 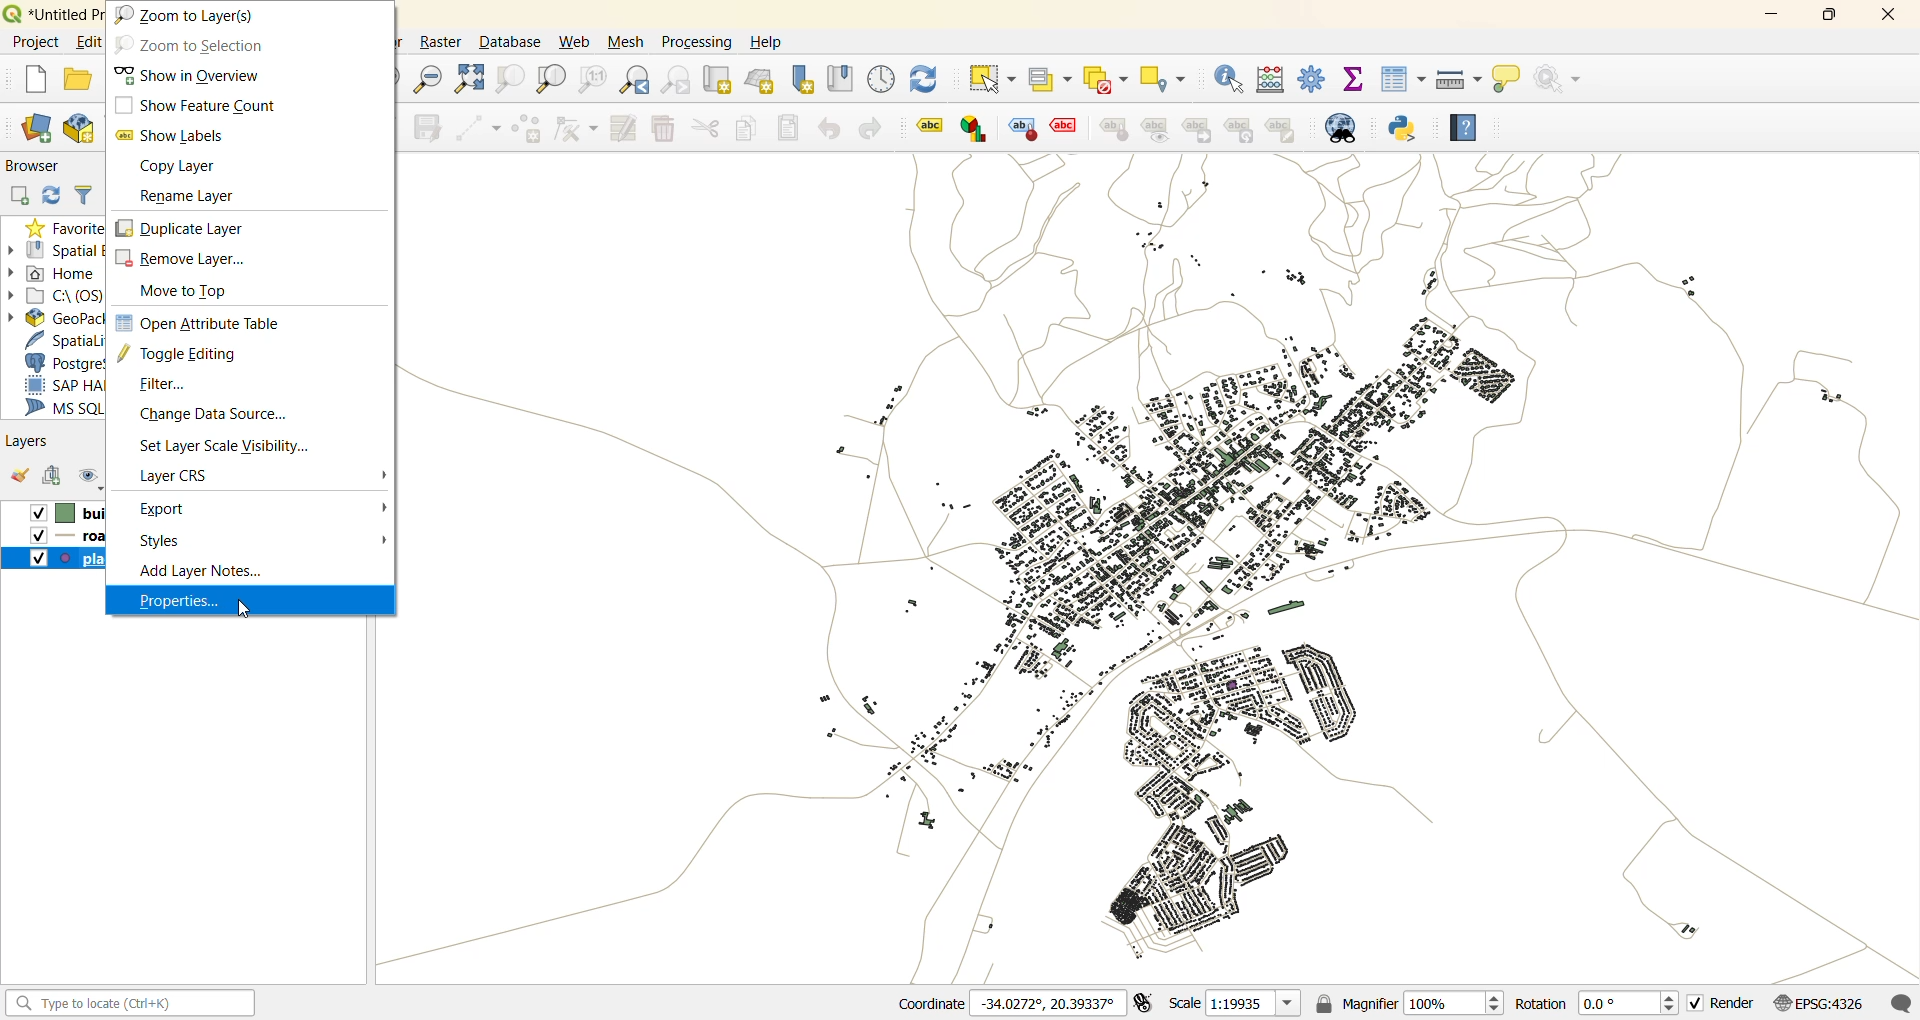 What do you see at coordinates (1464, 130) in the screenshot?
I see `help` at bounding box center [1464, 130].